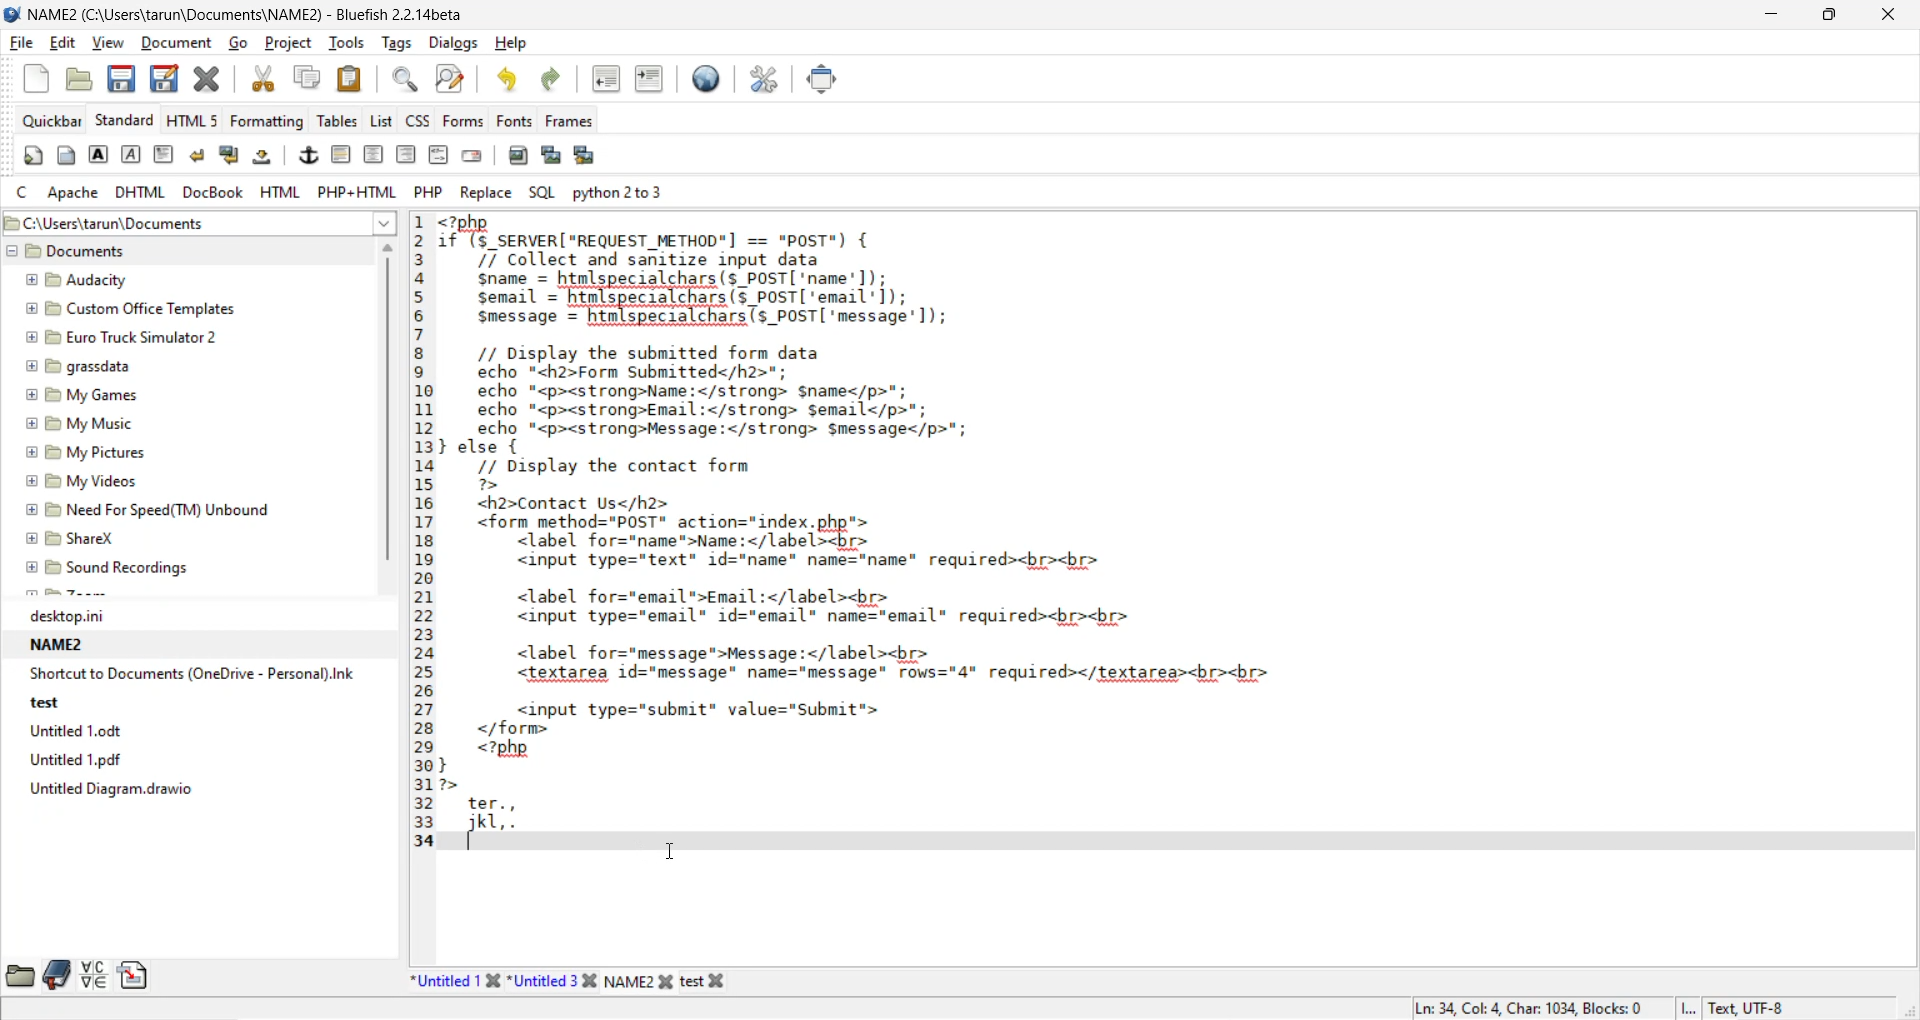  Describe the element at coordinates (83, 425) in the screenshot. I see `My Music` at that location.